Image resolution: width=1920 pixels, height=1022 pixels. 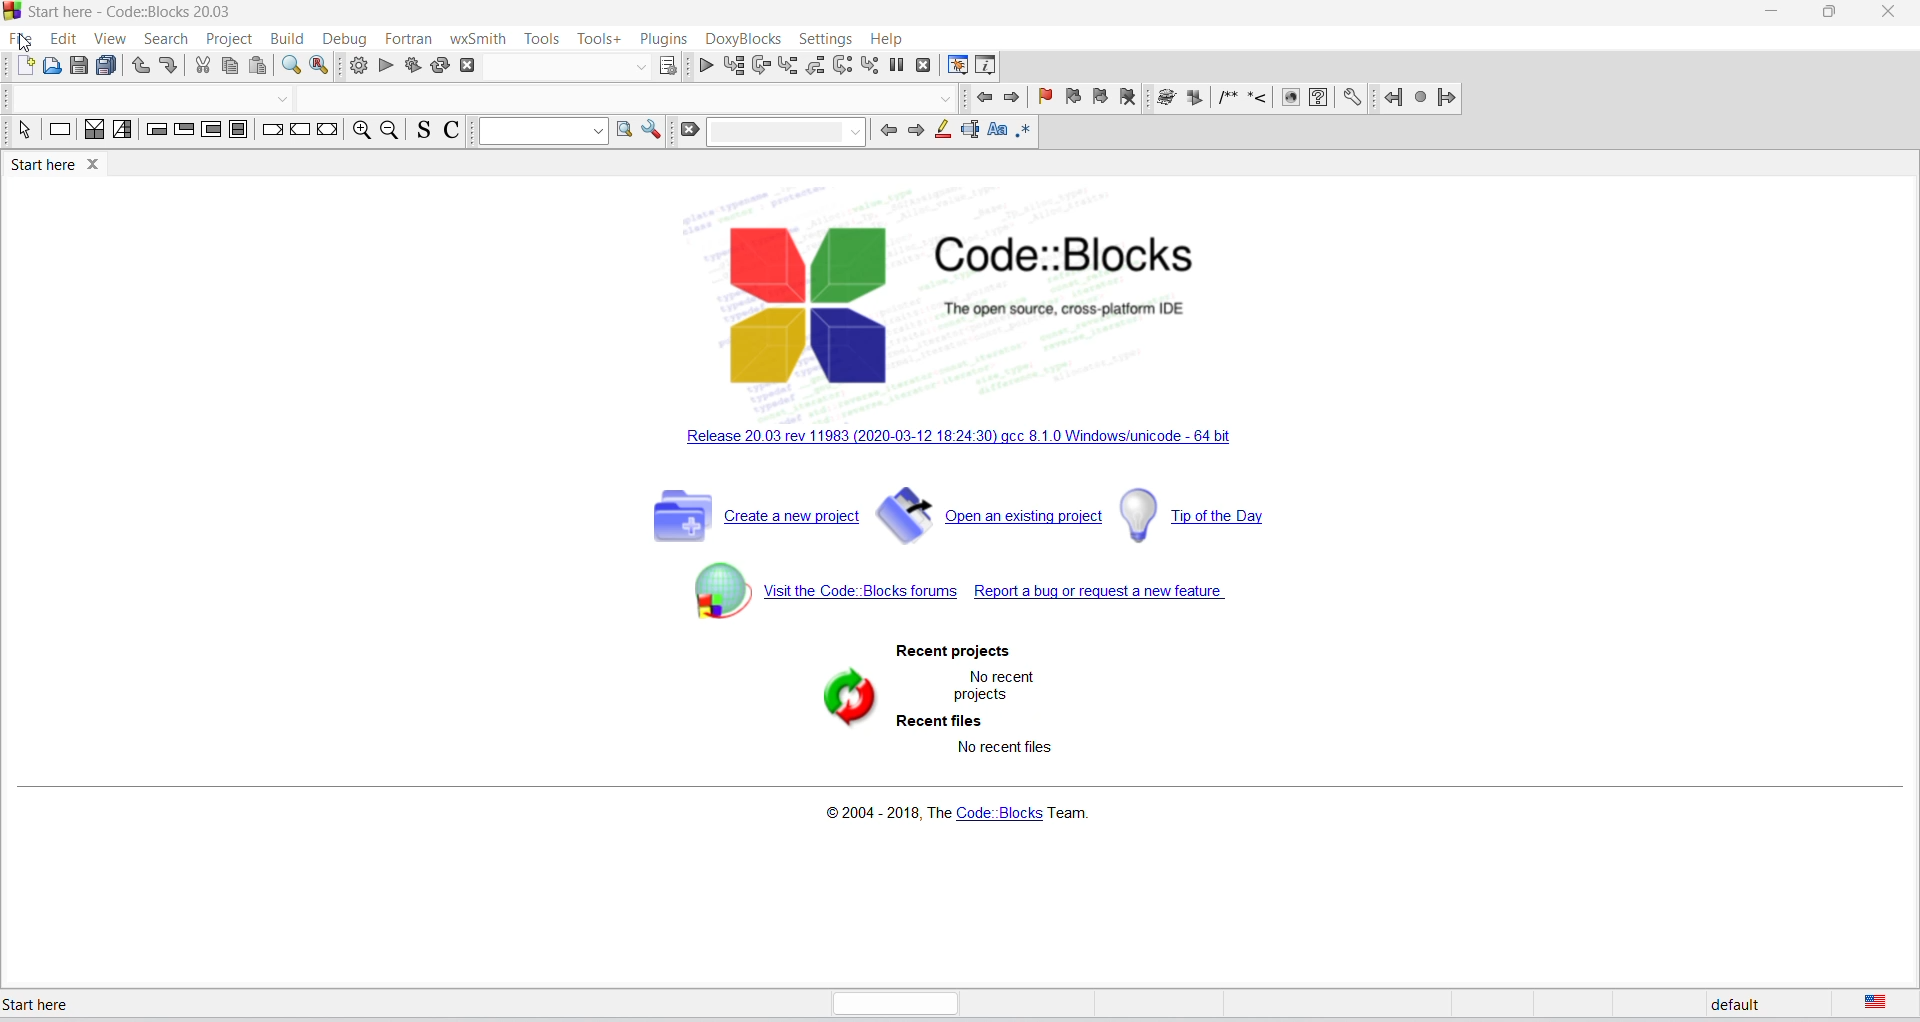 What do you see at coordinates (957, 65) in the screenshot?
I see `debugging window` at bounding box center [957, 65].